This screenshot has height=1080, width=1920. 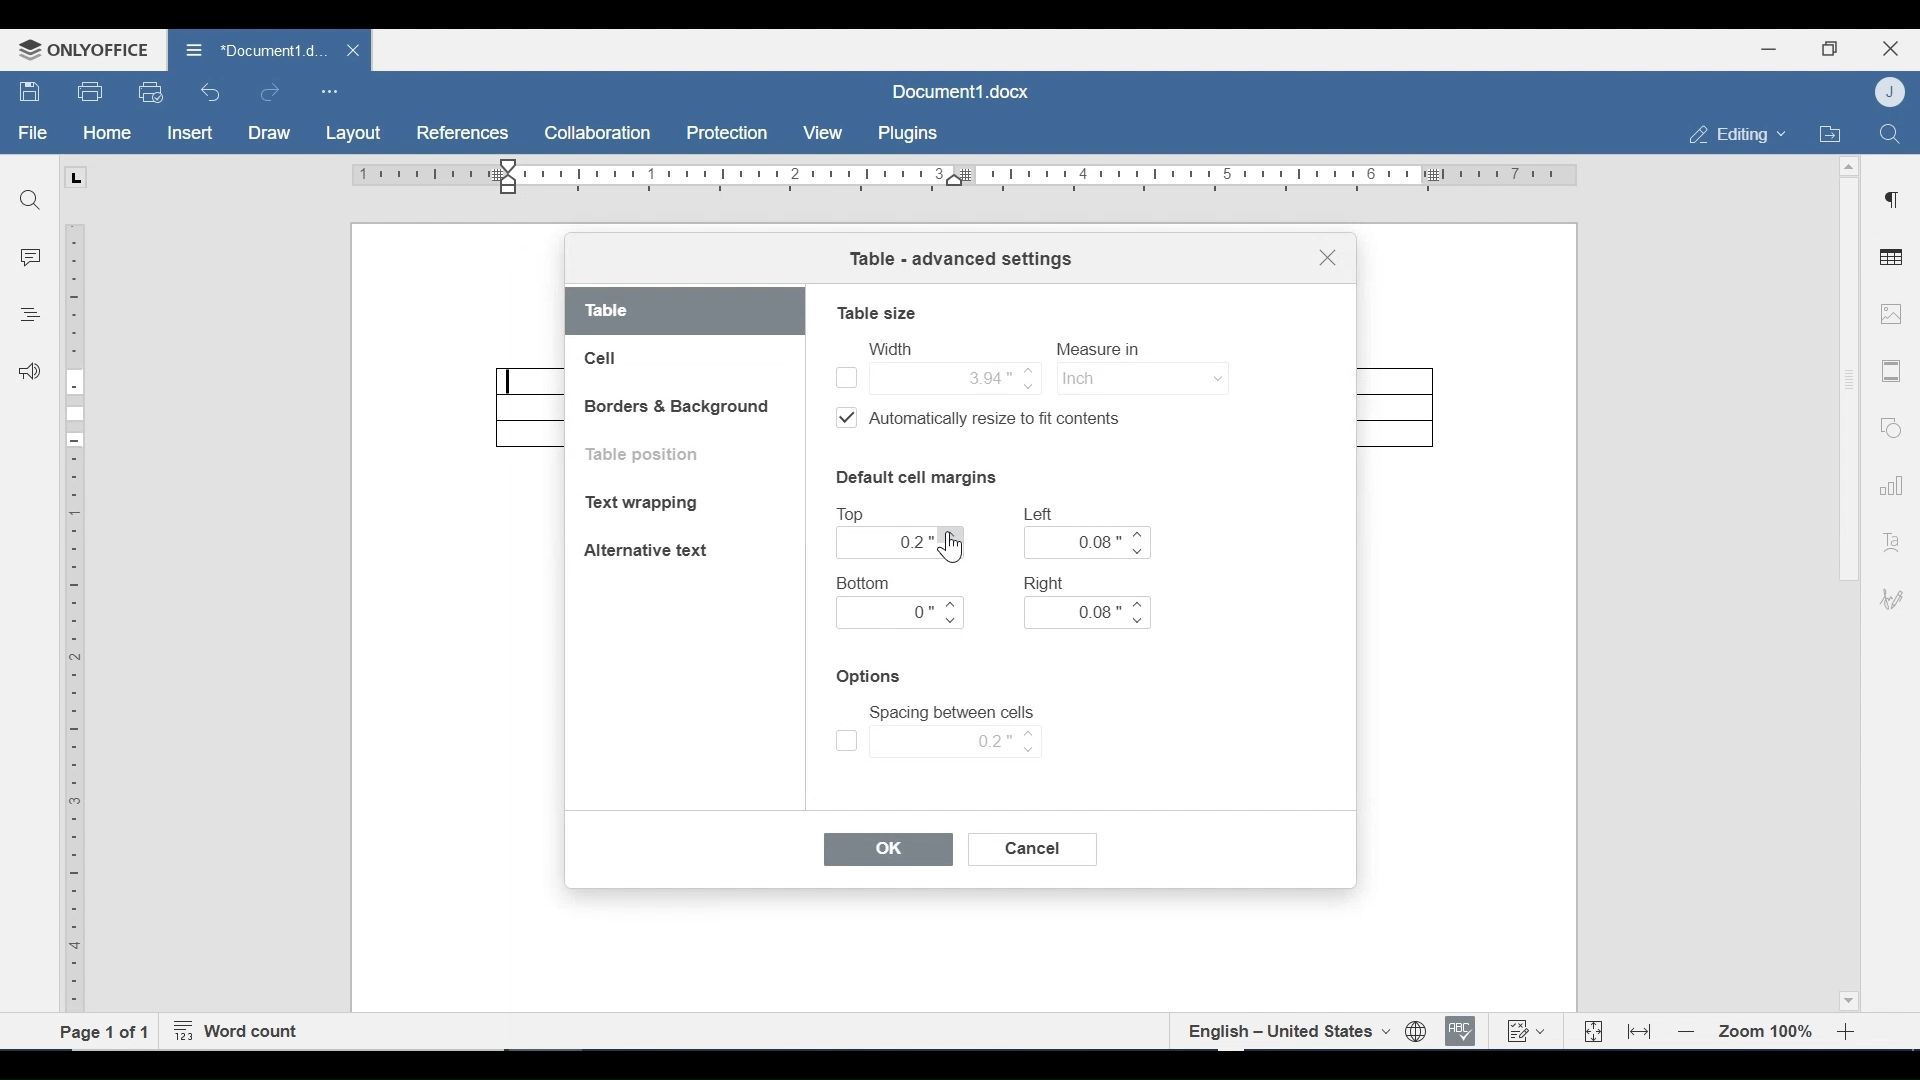 What do you see at coordinates (31, 92) in the screenshot?
I see `Save` at bounding box center [31, 92].